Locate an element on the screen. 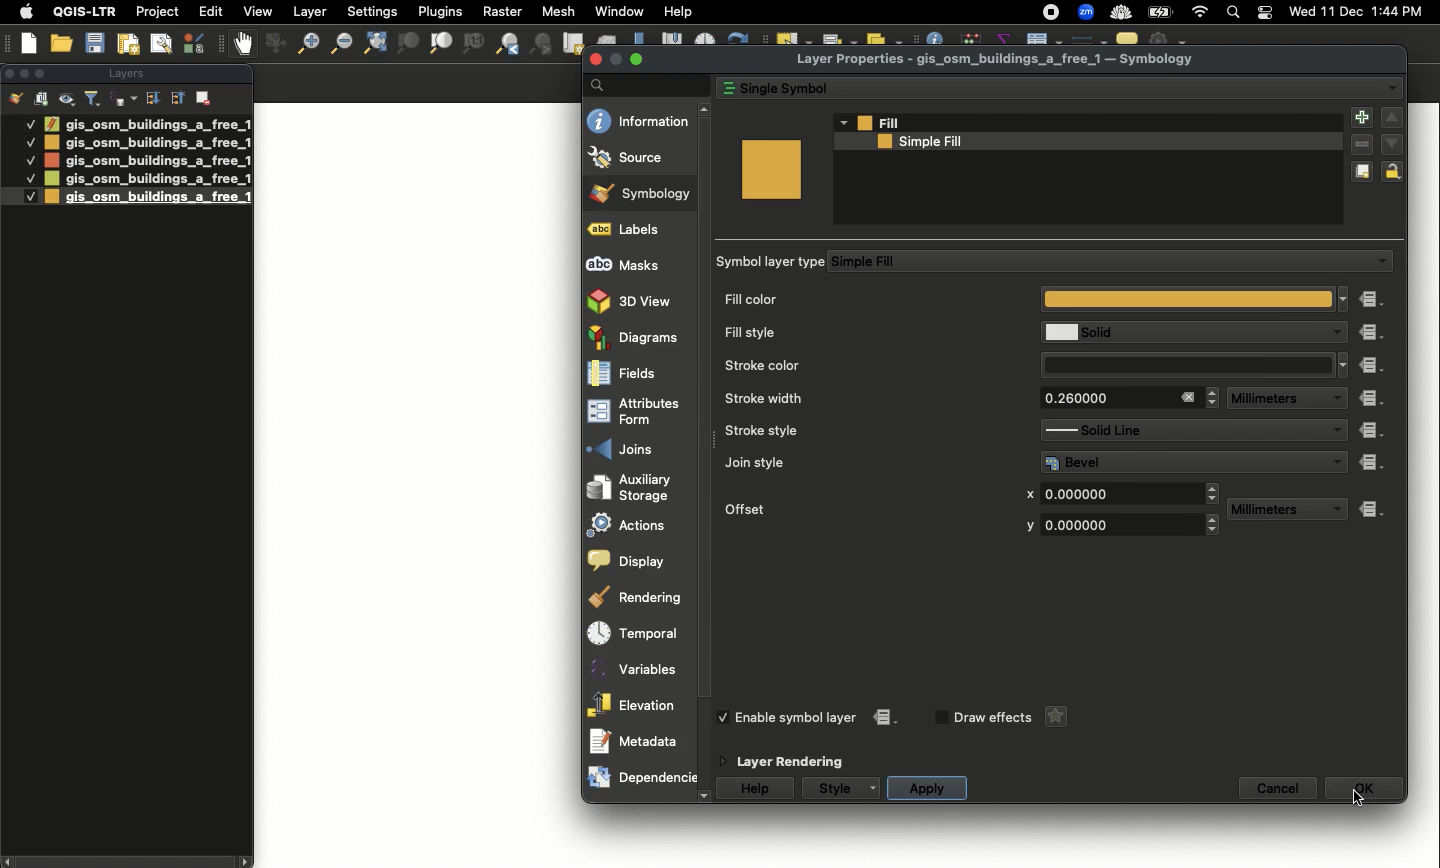  Stroke color is located at coordinates (866, 364).